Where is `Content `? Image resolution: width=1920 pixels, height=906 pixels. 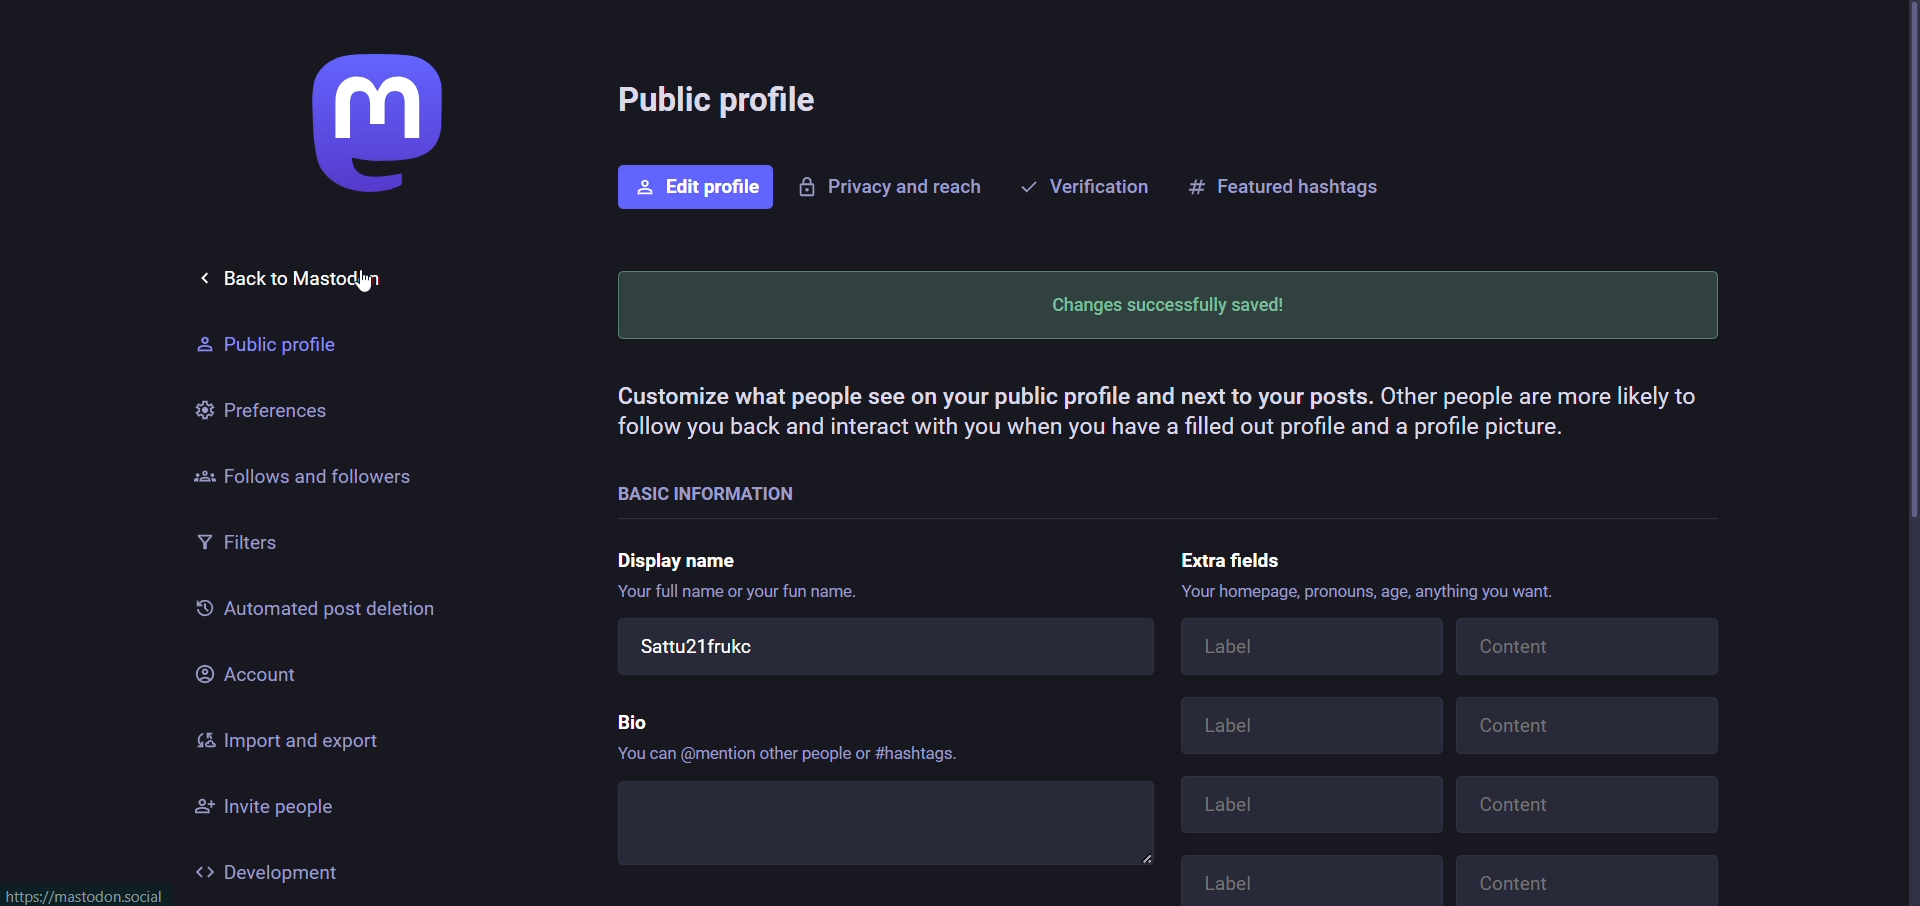
Content  is located at coordinates (1590, 645).